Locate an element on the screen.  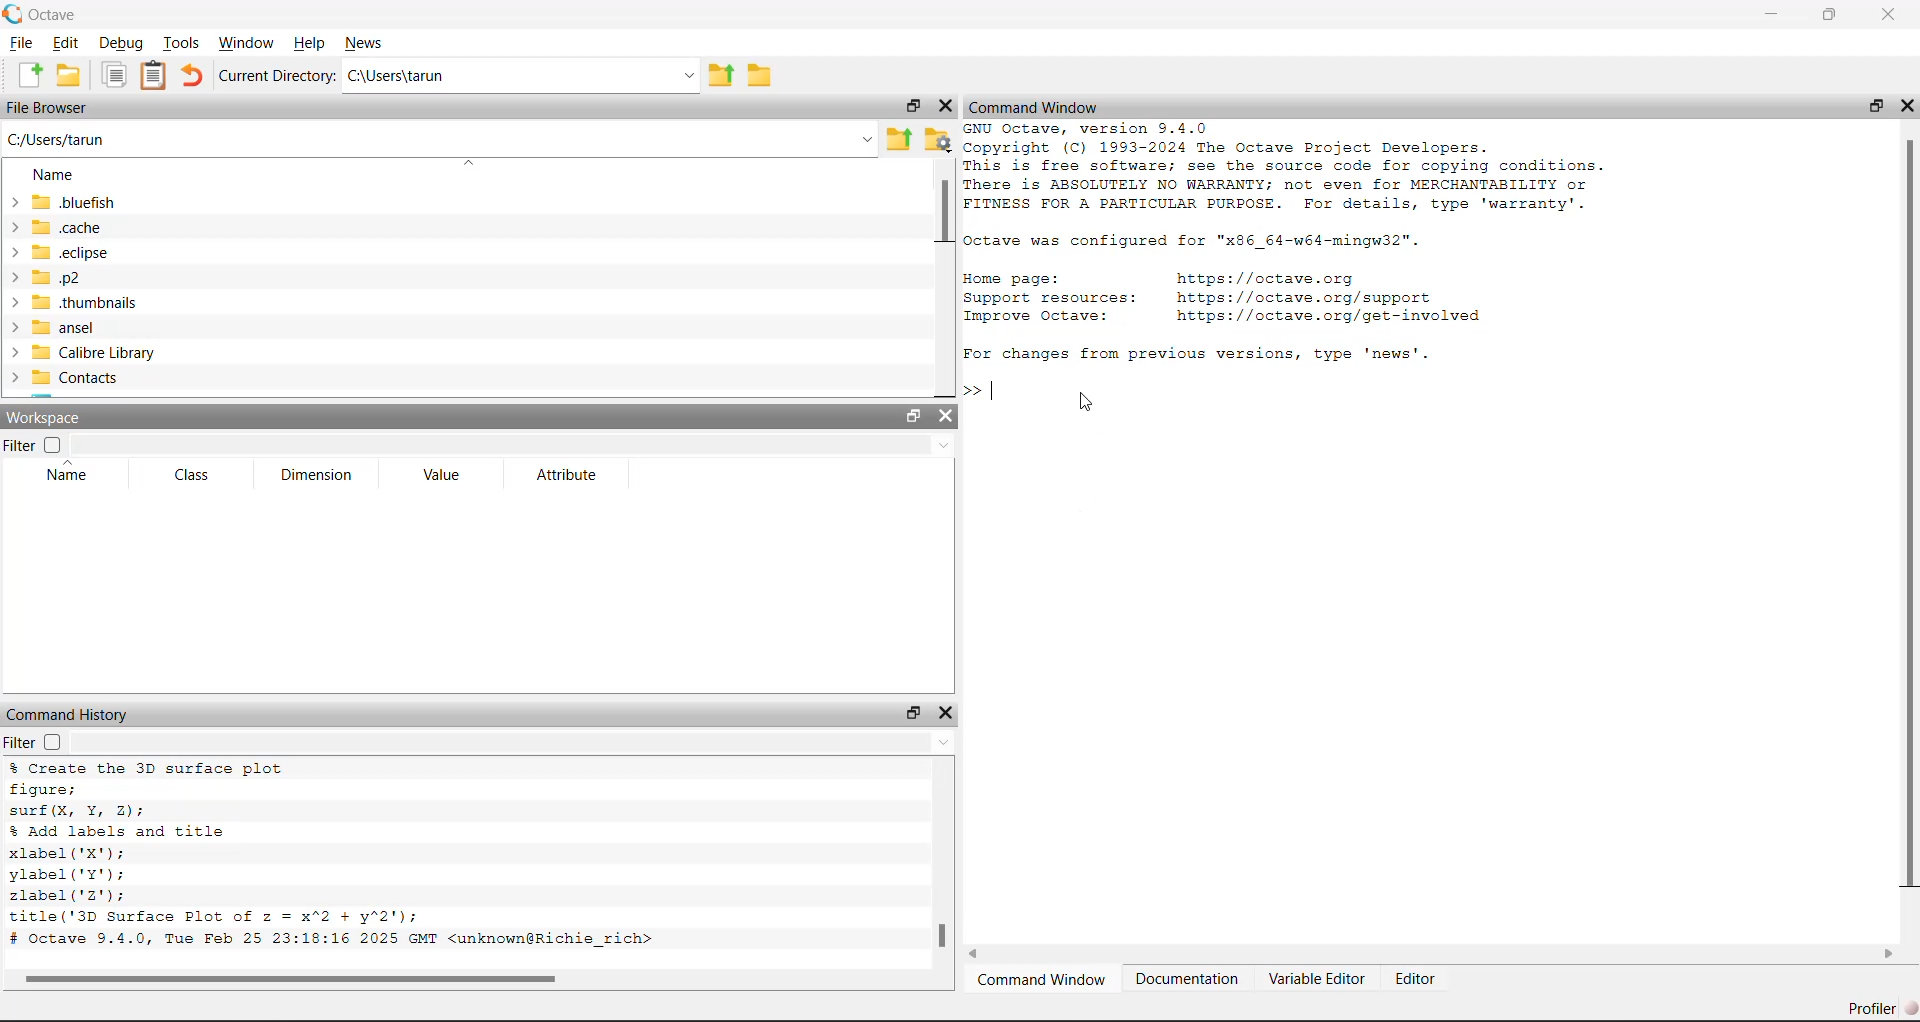
Scroll is located at coordinates (945, 875).